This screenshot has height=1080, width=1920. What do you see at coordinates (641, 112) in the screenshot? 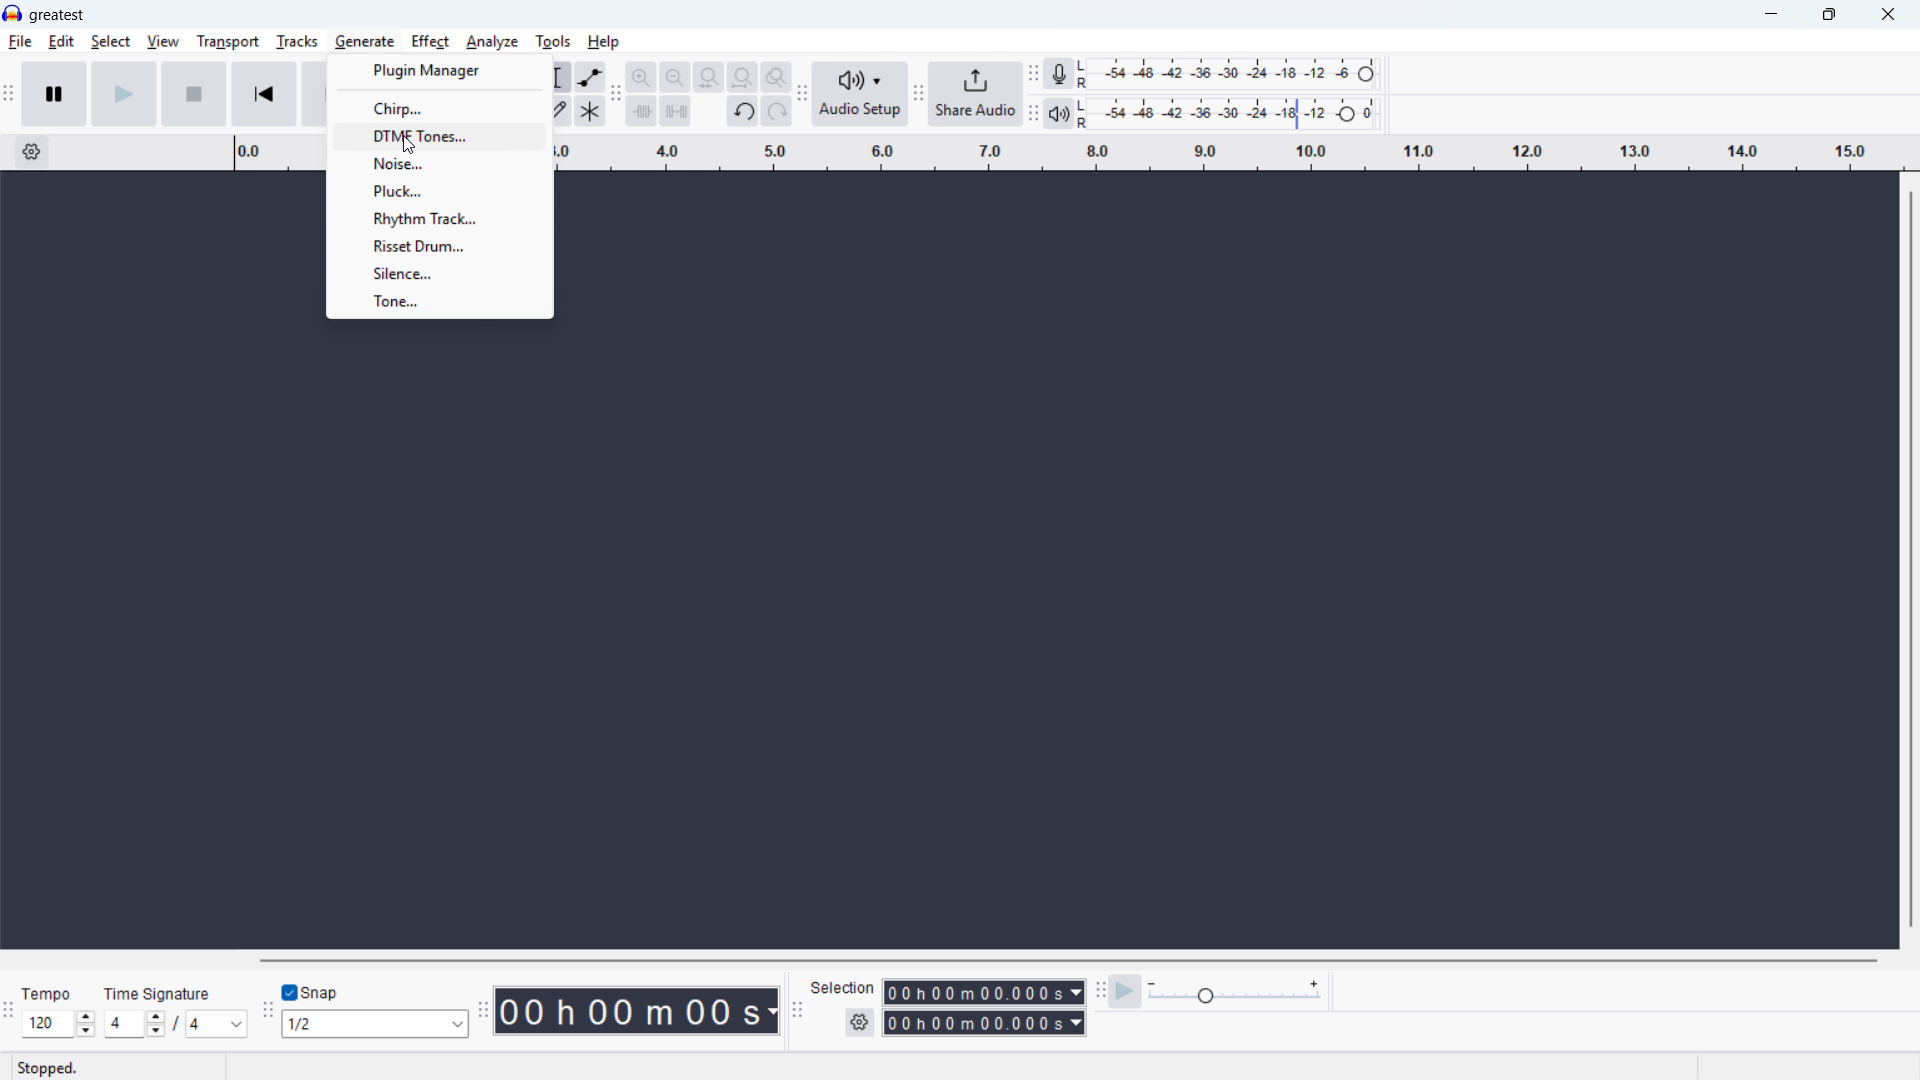
I see `trim audio outside selection` at bounding box center [641, 112].